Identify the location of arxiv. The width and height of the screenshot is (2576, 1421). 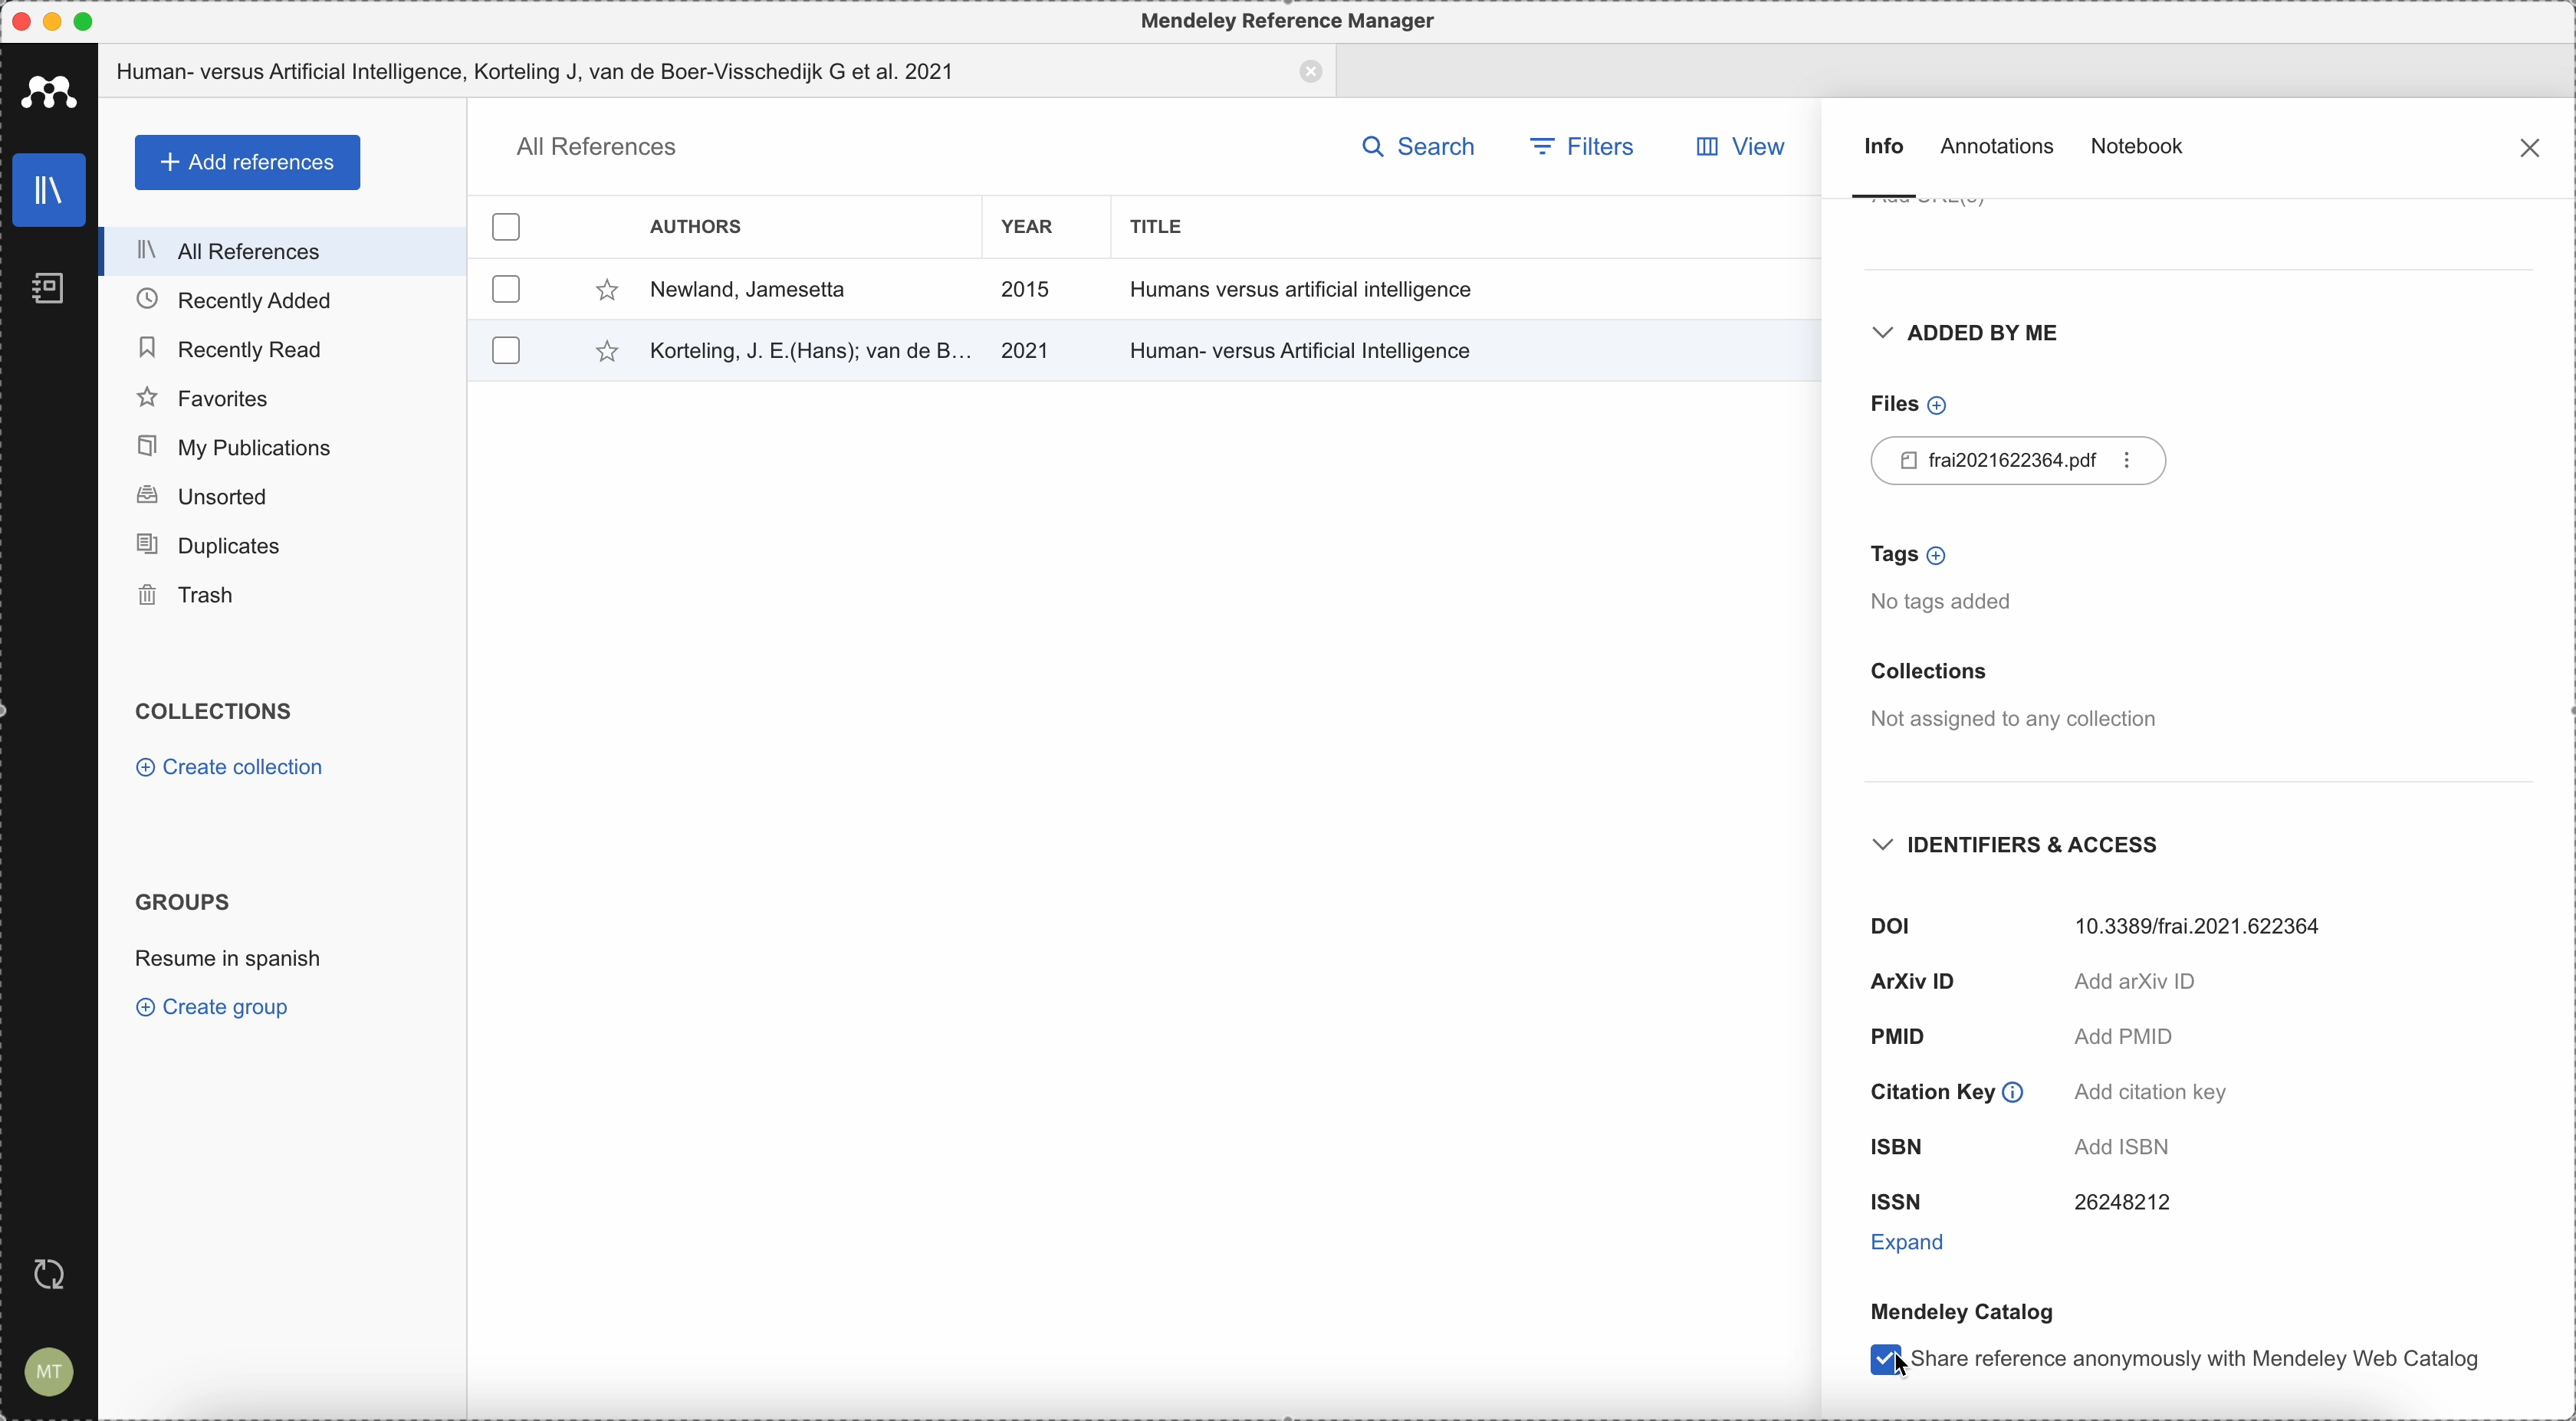
(2036, 983).